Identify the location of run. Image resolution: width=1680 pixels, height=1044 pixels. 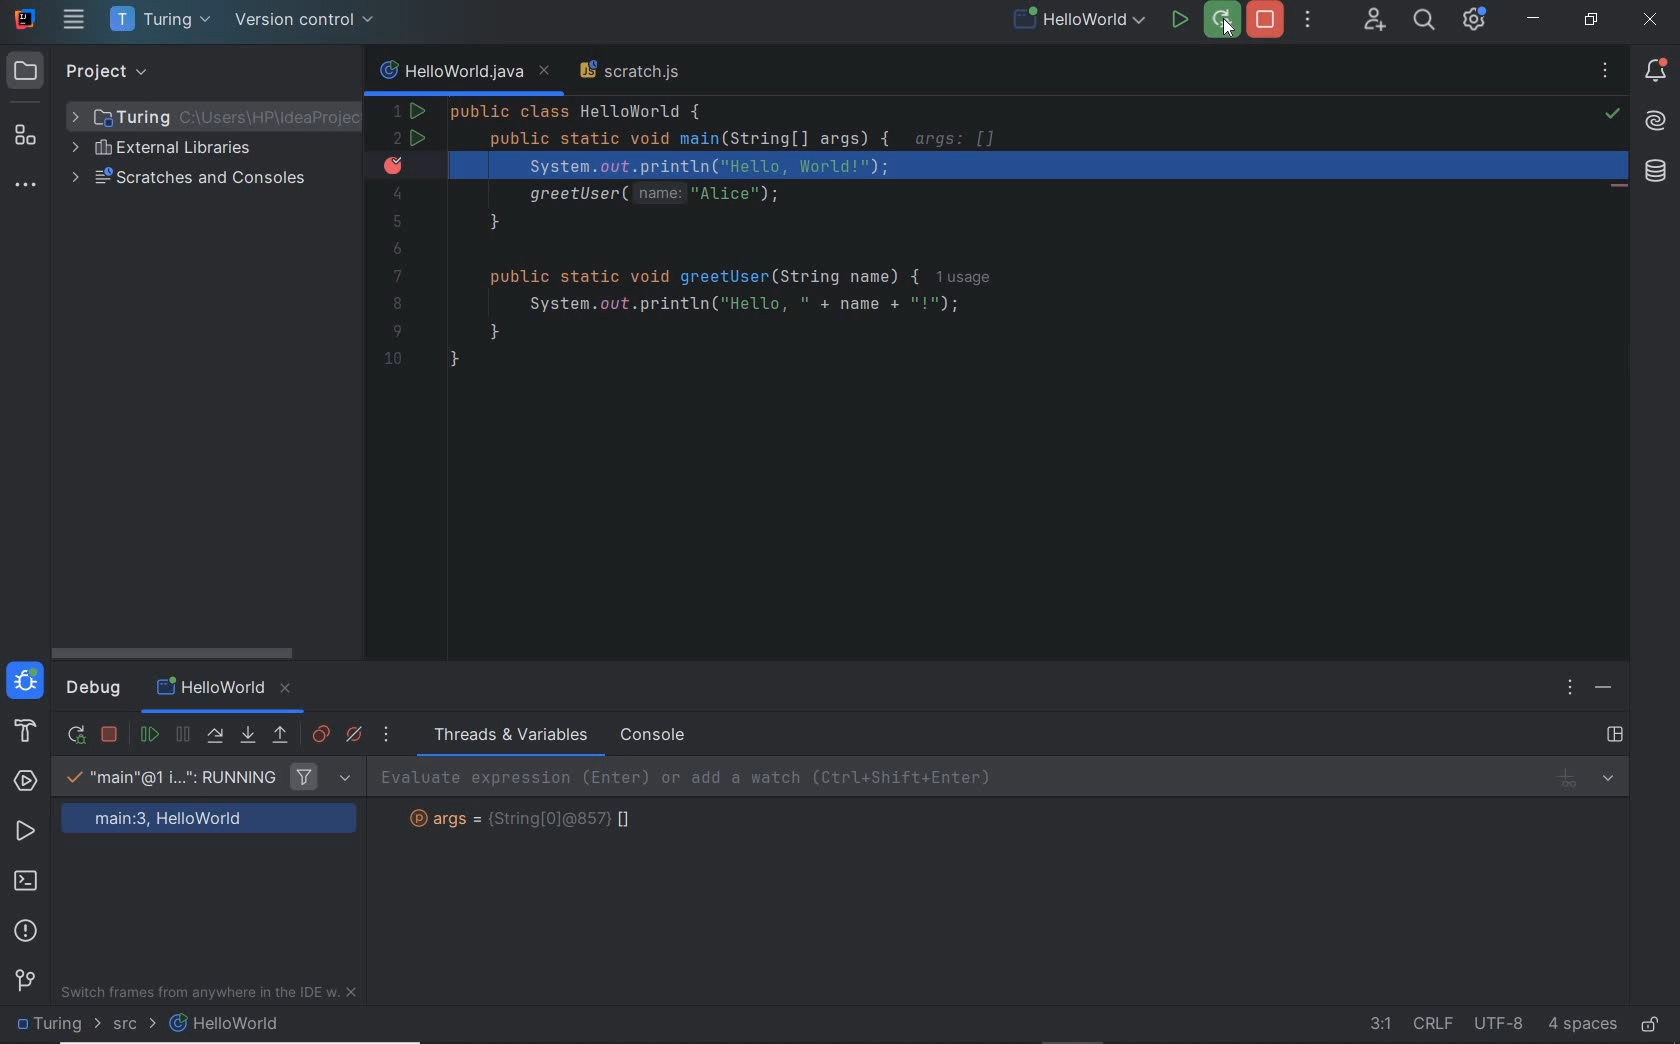
(26, 834).